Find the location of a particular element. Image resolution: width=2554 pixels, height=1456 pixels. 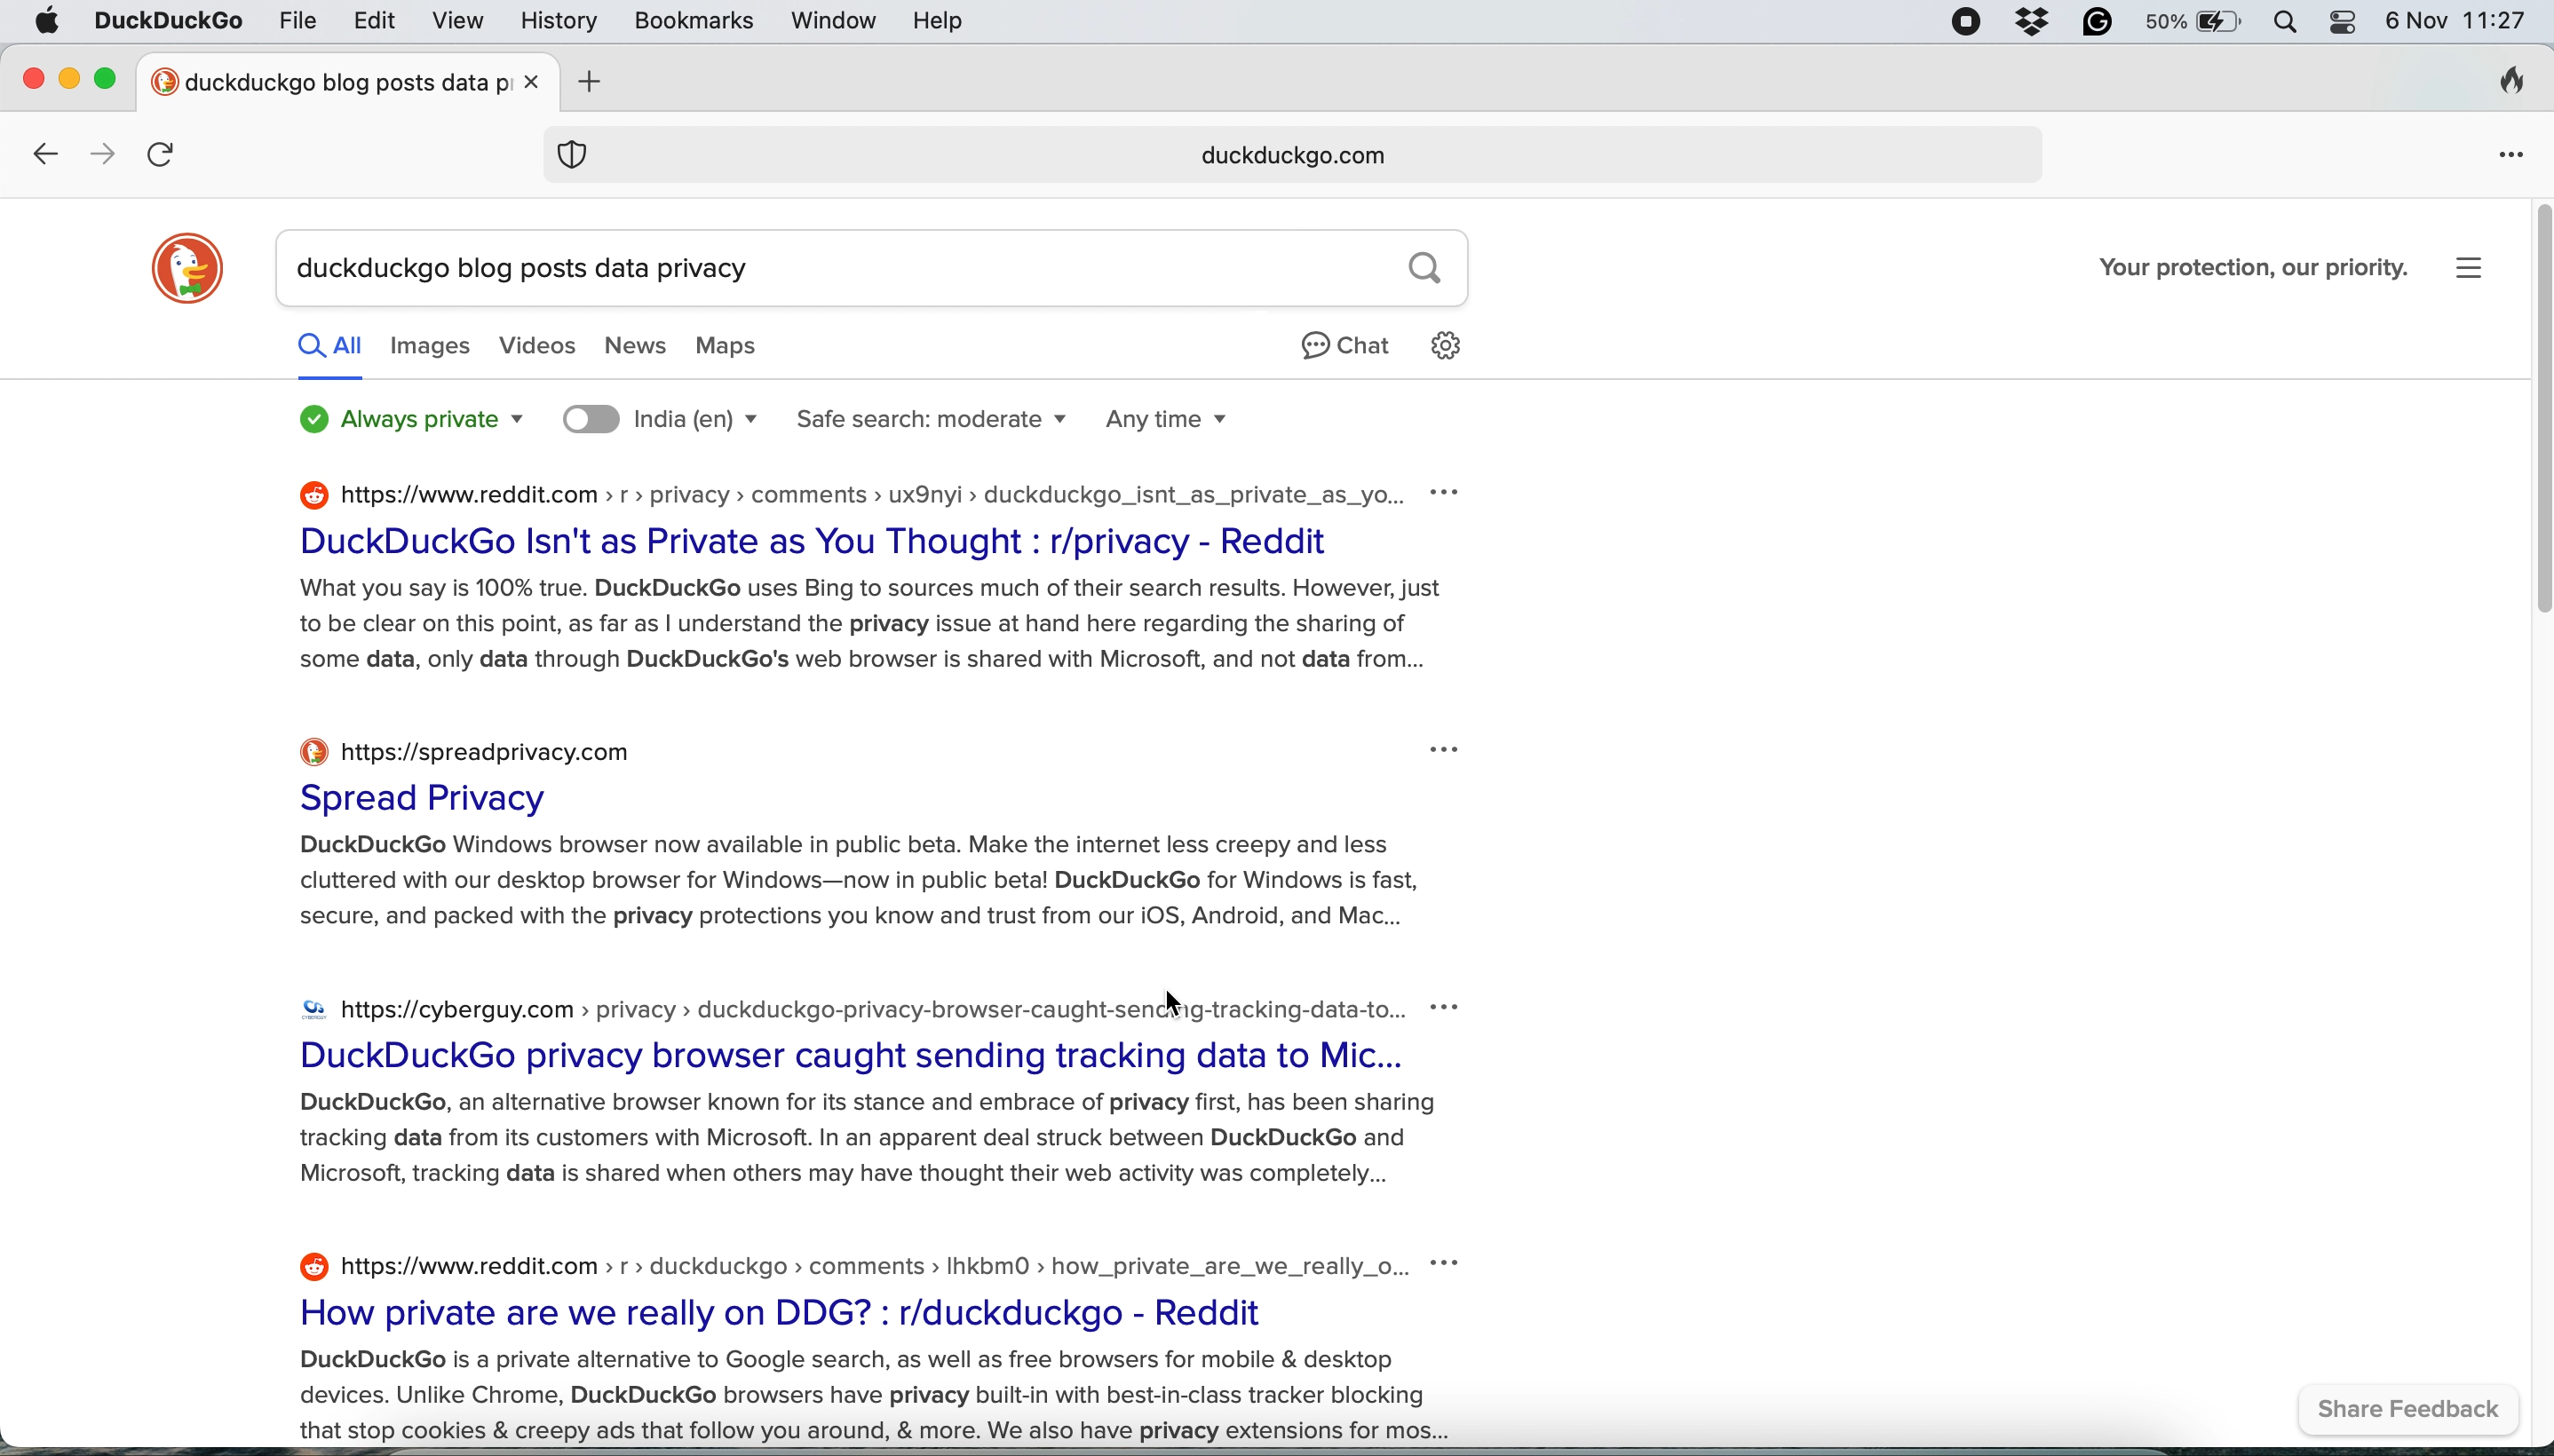

view is located at coordinates (457, 22).